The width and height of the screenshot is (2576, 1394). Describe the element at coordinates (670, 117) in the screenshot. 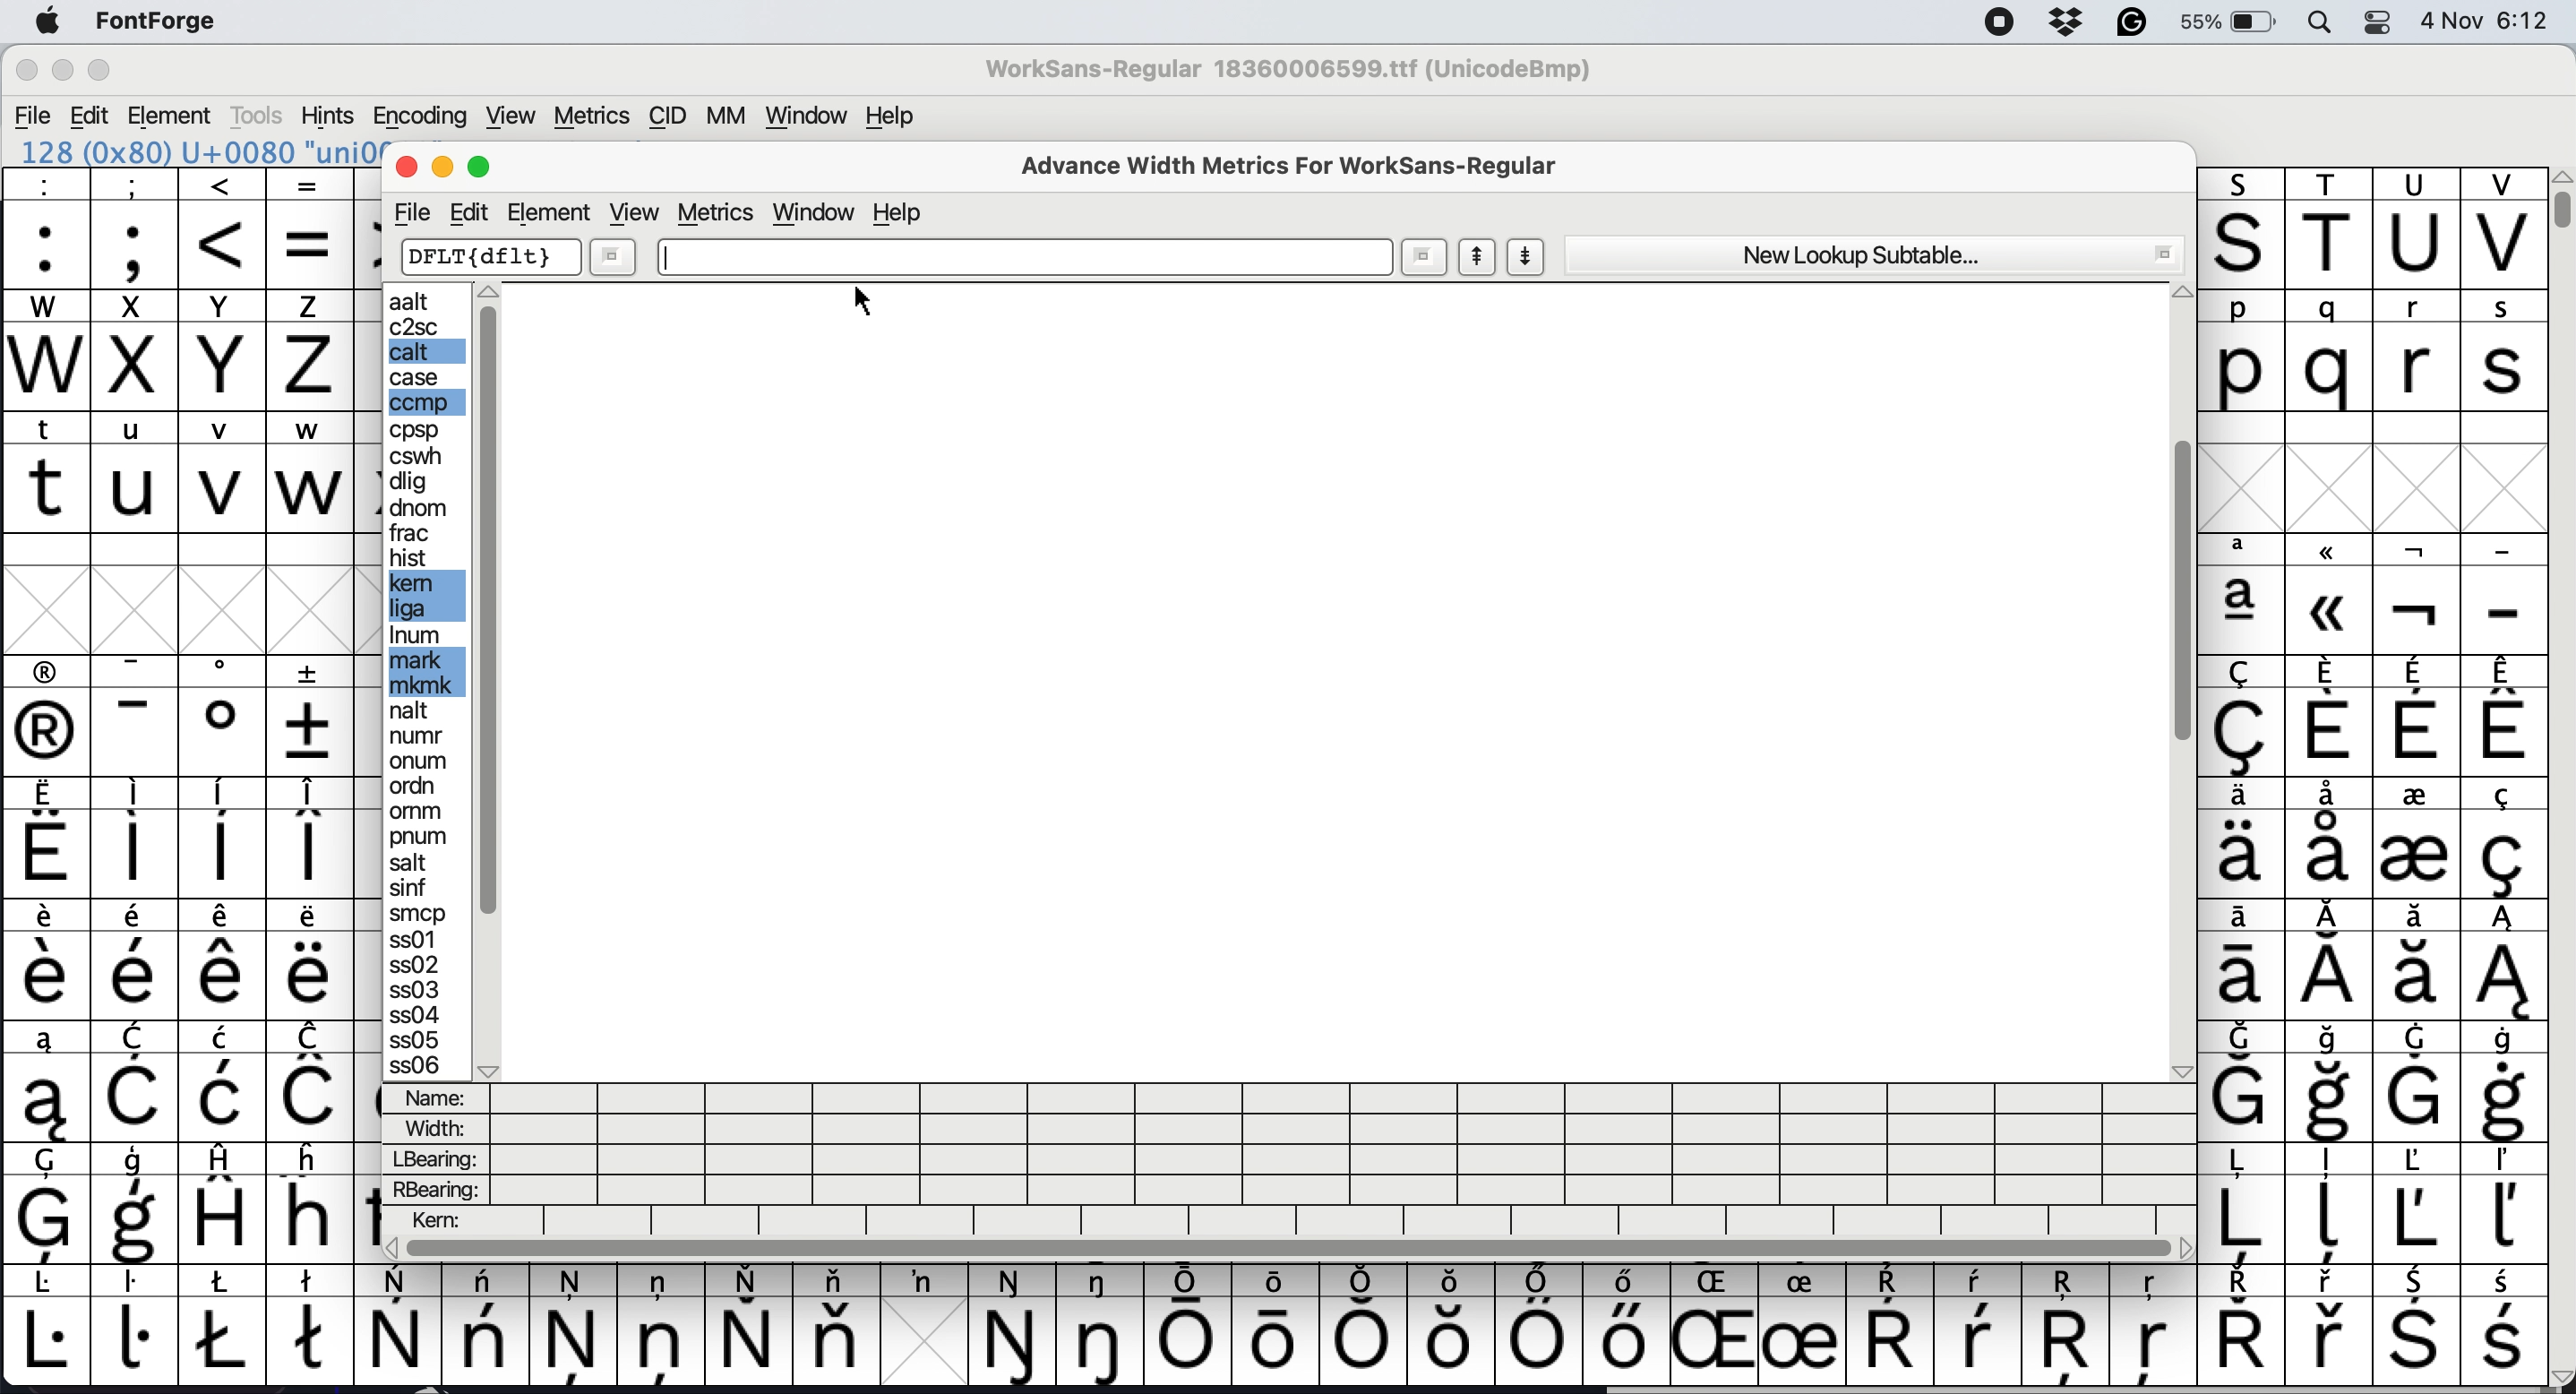

I see `CID` at that location.